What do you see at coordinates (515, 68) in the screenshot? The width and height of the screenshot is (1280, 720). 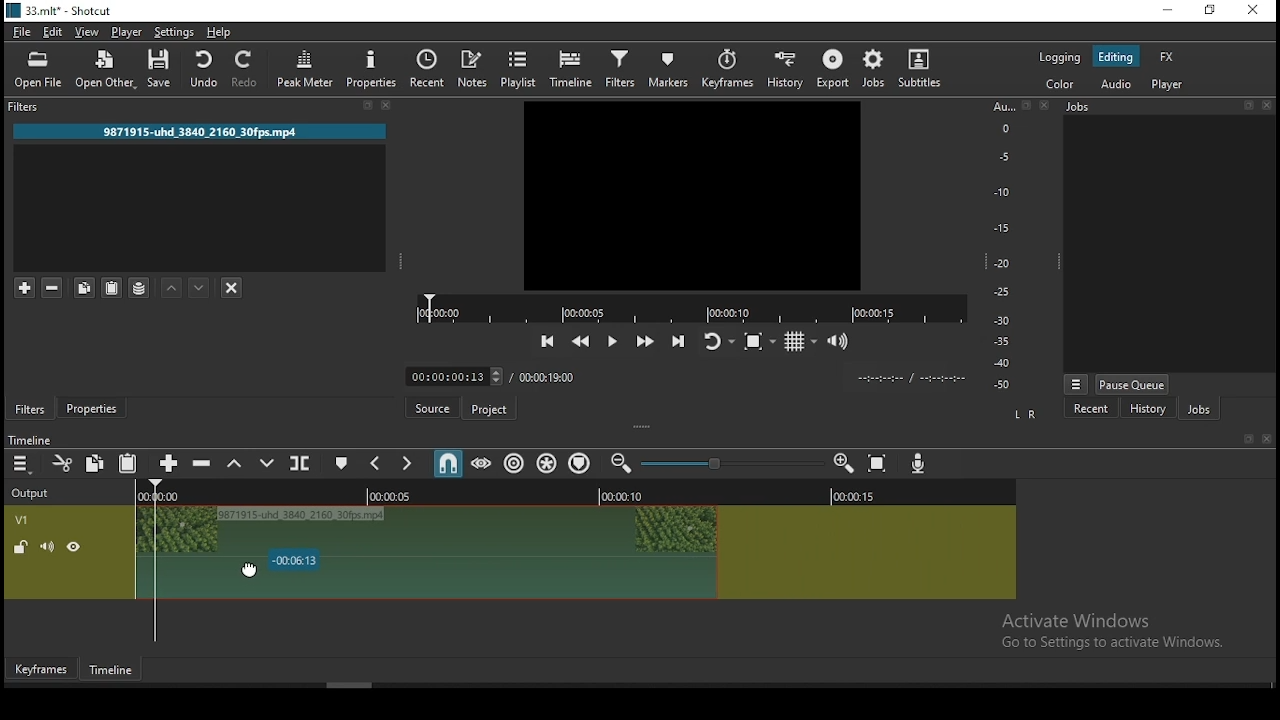 I see `playlist` at bounding box center [515, 68].